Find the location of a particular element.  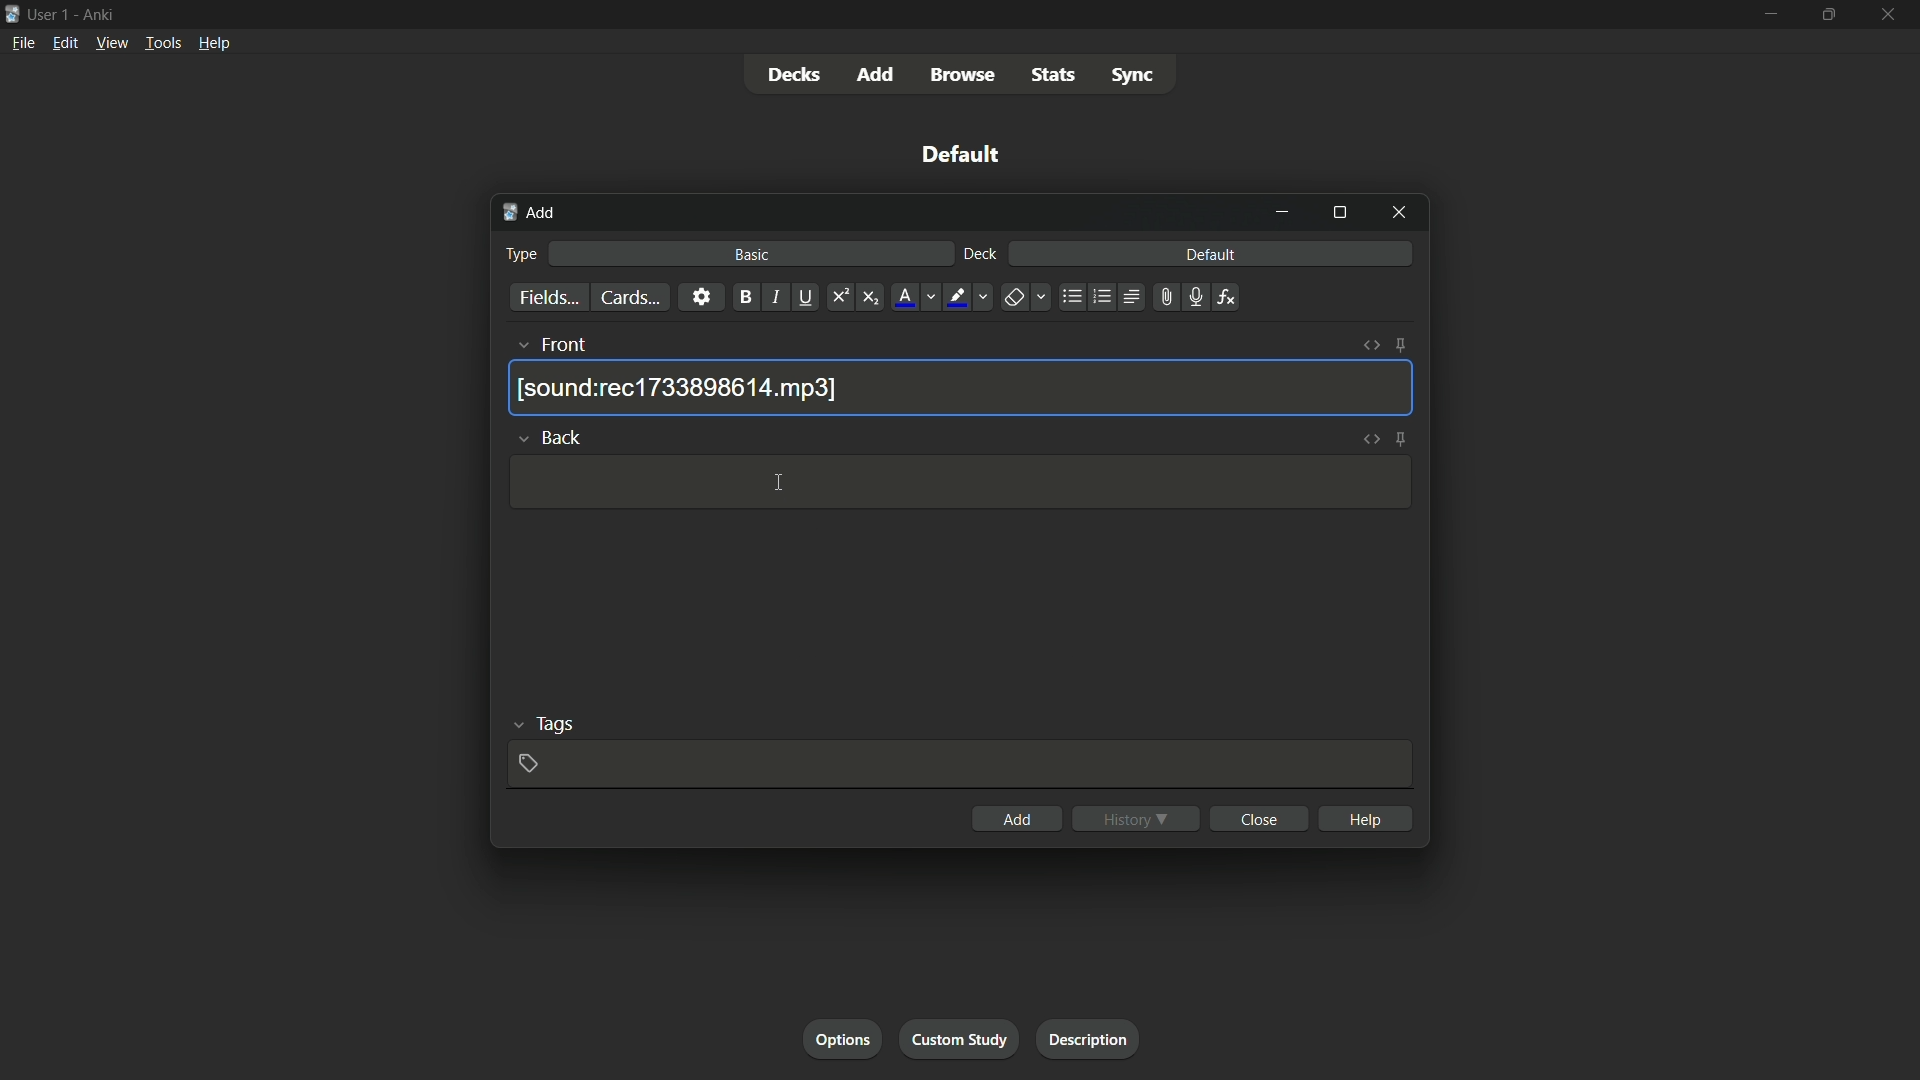

close app is located at coordinates (1890, 15).